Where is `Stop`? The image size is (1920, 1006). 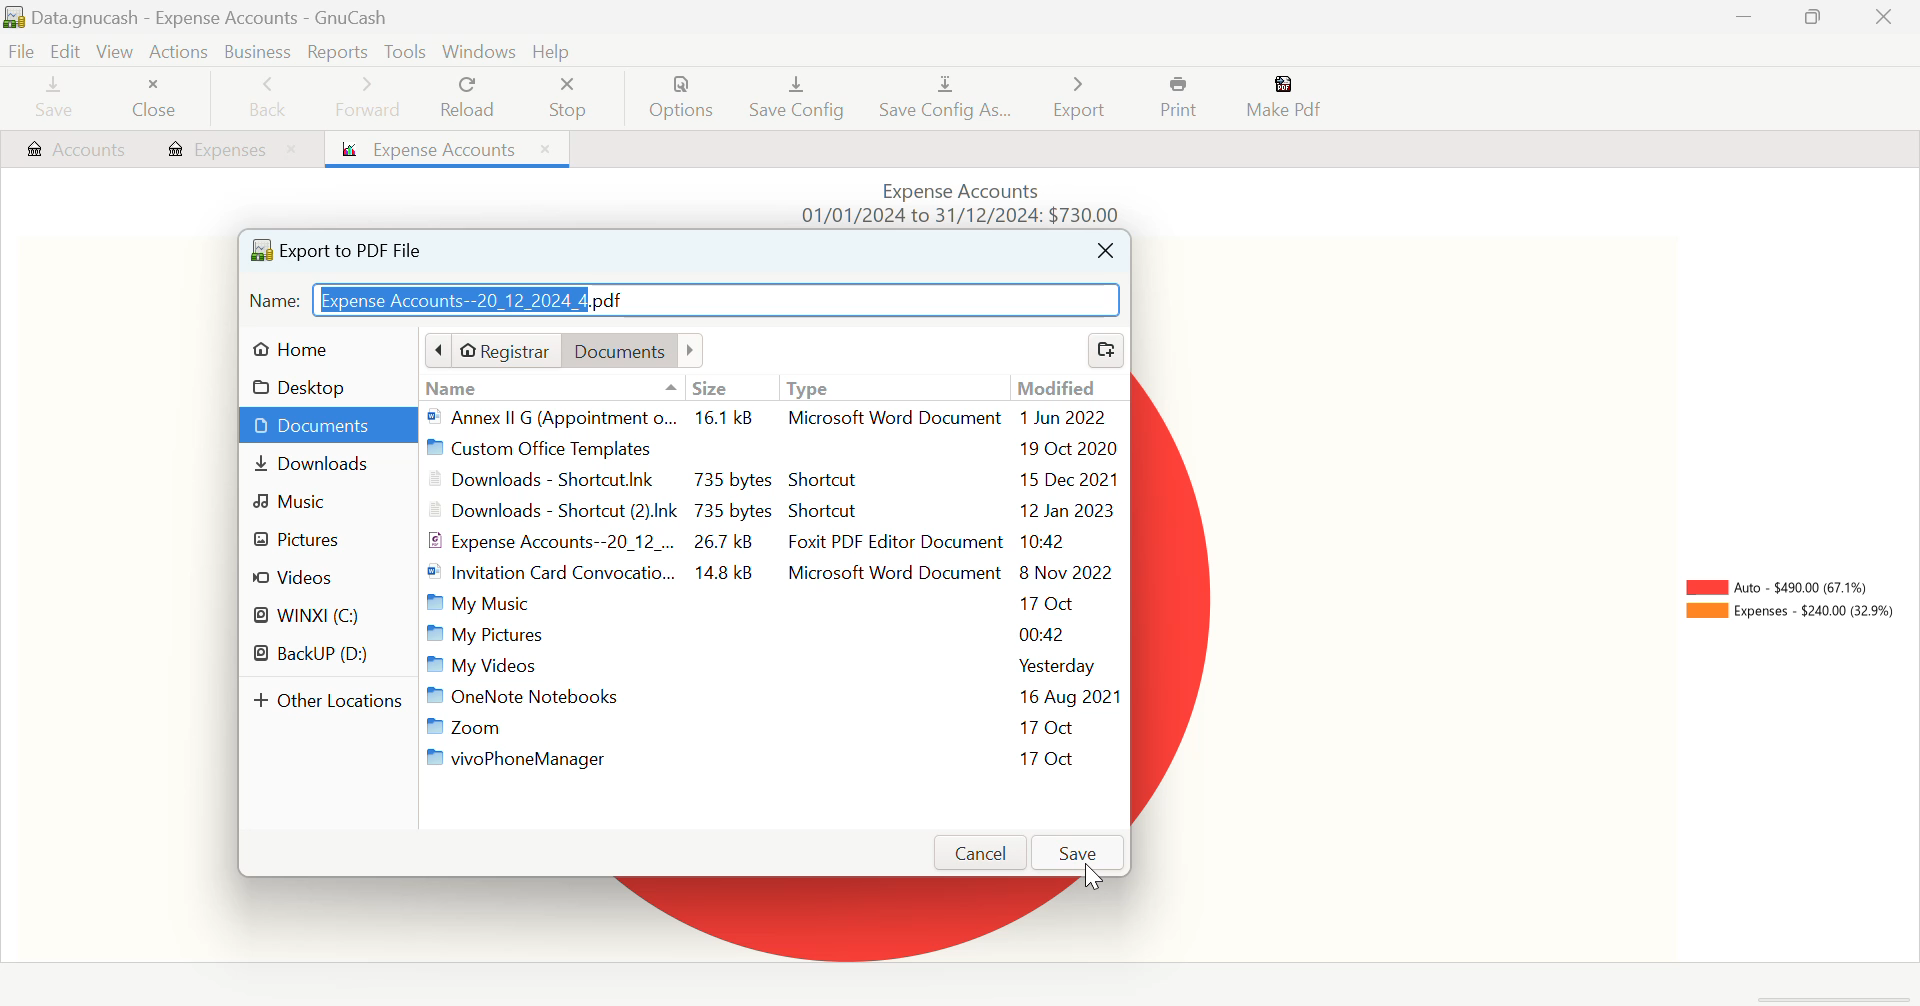 Stop is located at coordinates (574, 100).